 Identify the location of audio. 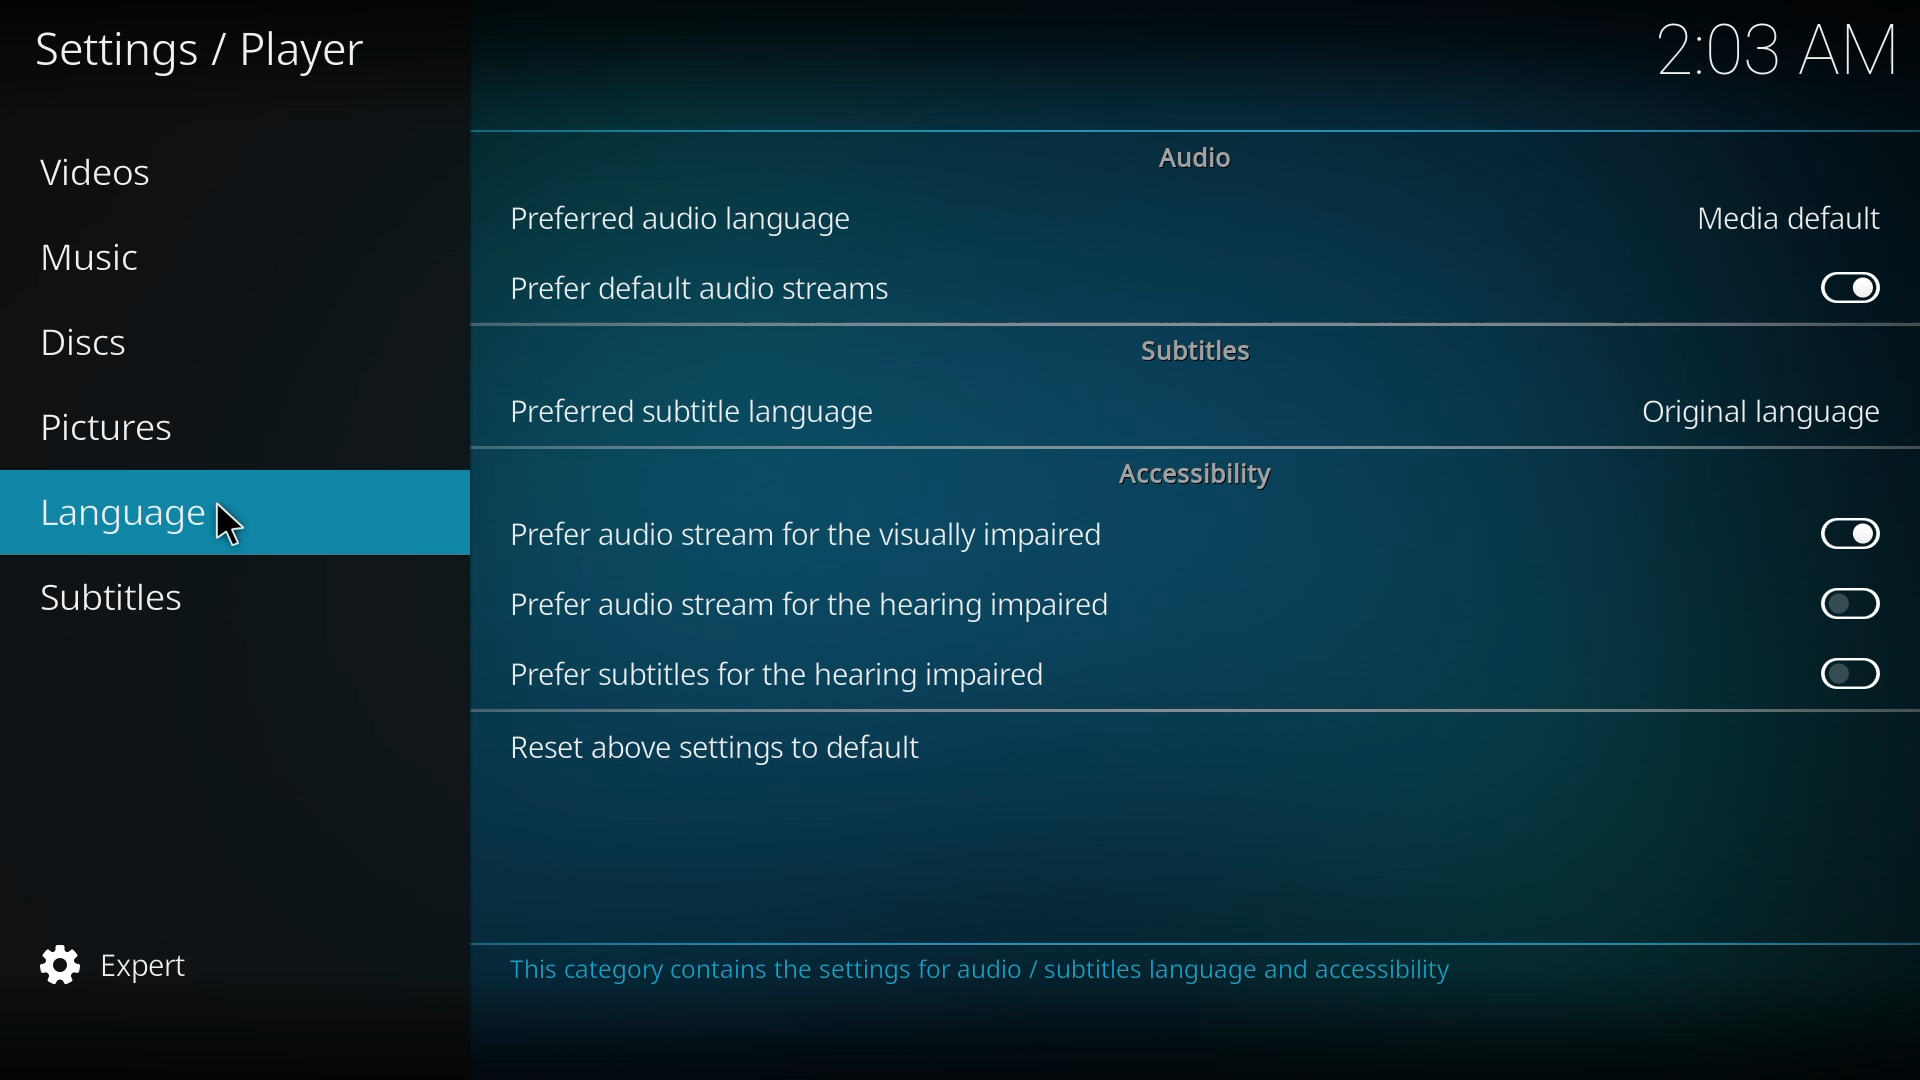
(1195, 156).